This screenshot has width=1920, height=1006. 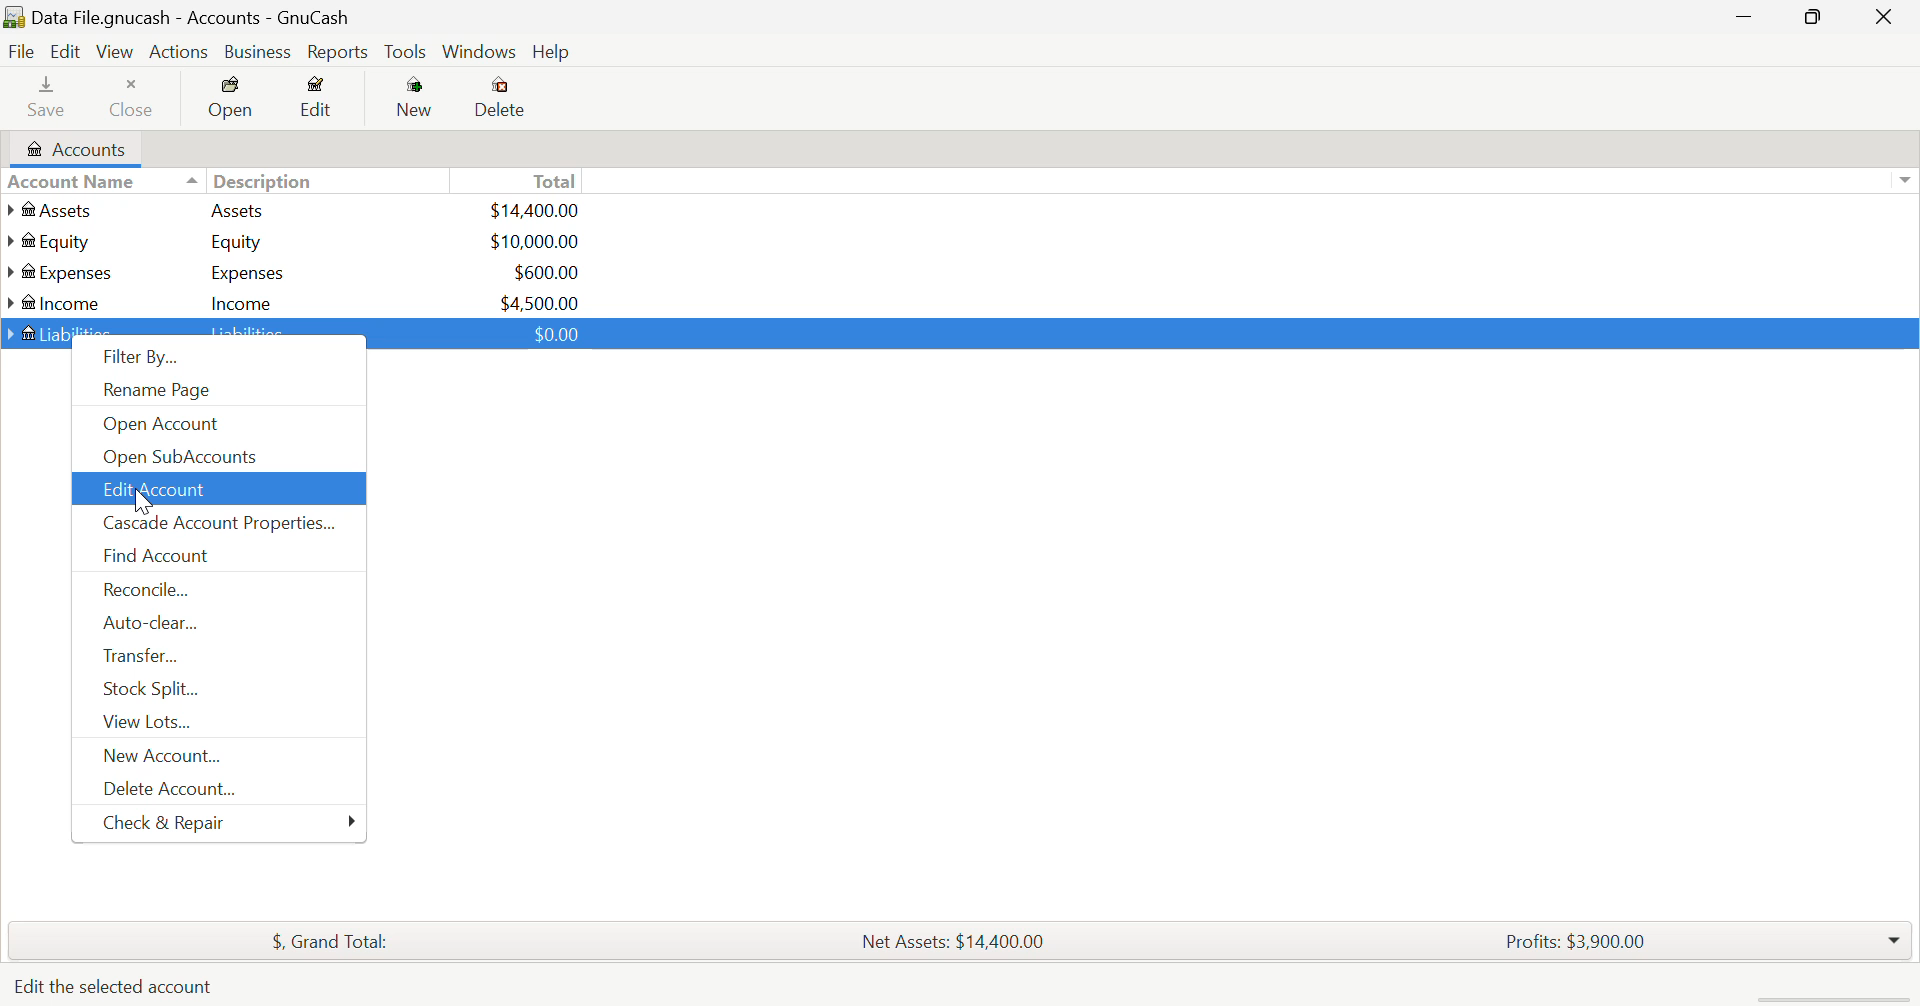 I want to click on Reconcile, so click(x=218, y=589).